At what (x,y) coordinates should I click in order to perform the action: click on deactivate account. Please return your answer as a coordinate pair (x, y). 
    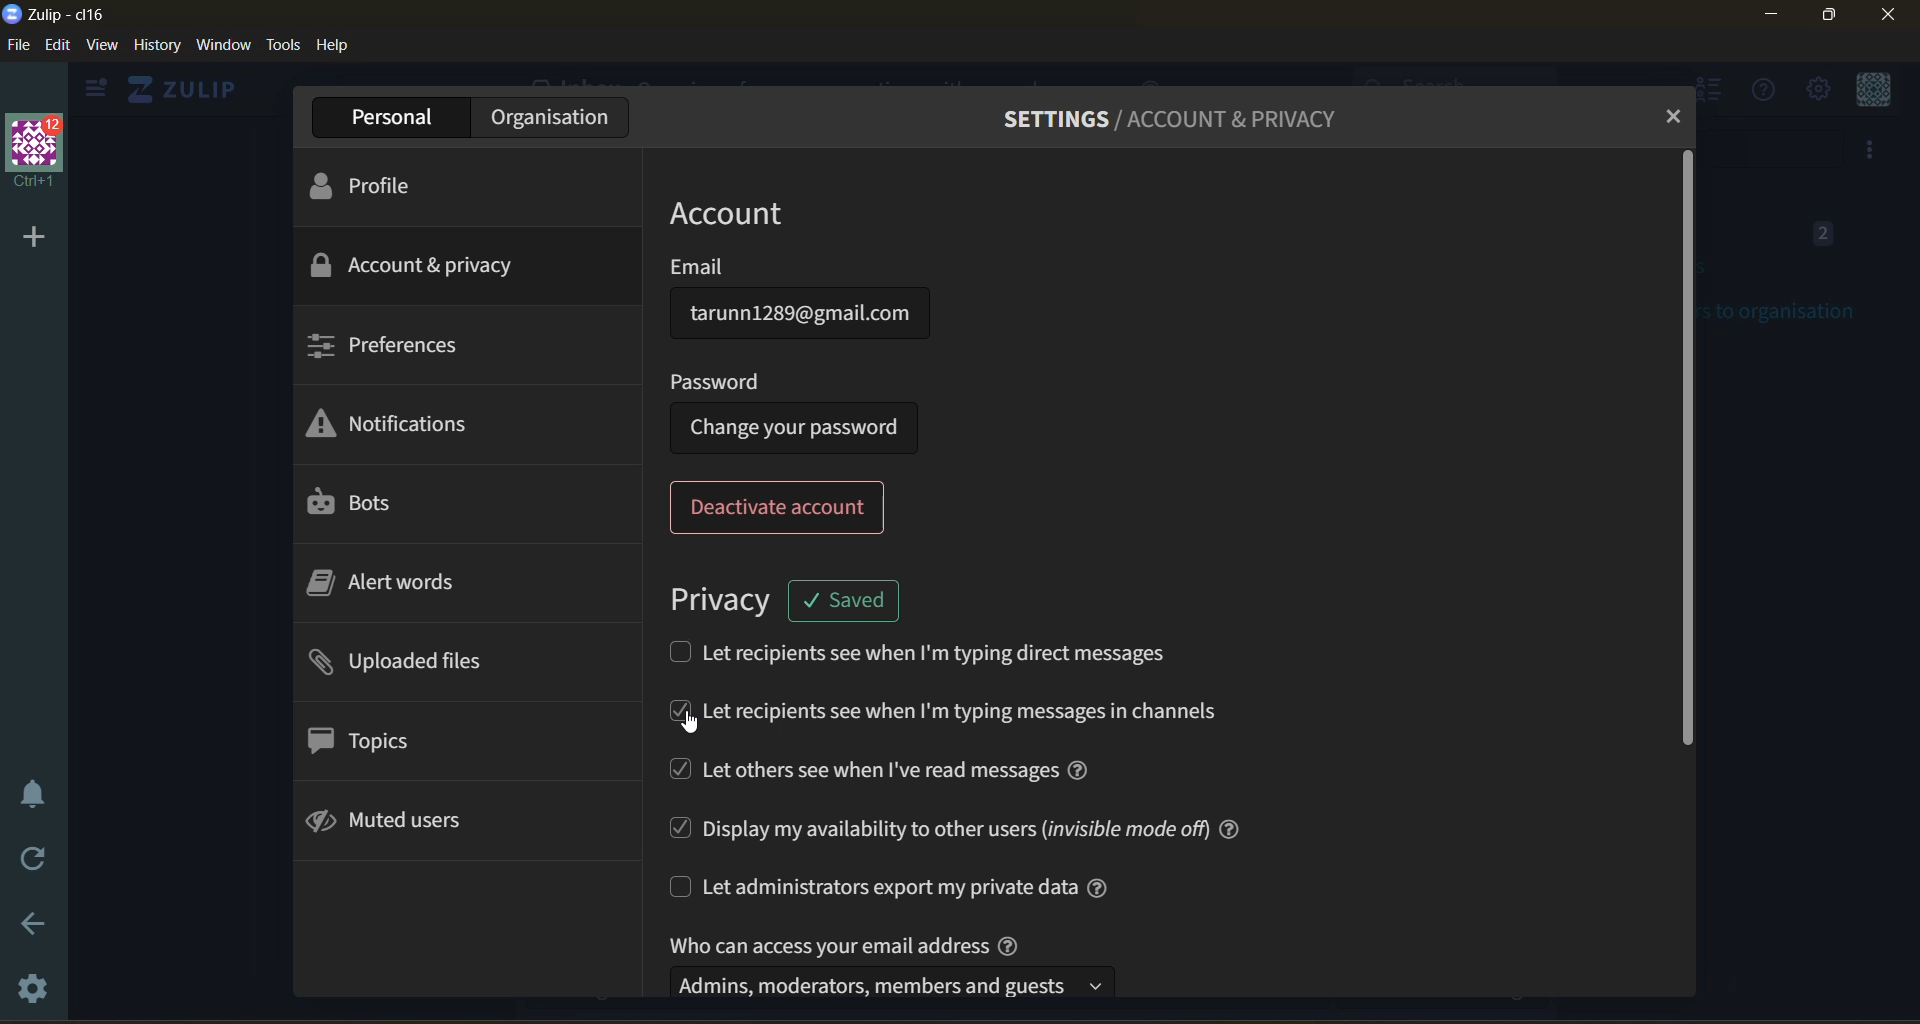
    Looking at the image, I should click on (783, 508).